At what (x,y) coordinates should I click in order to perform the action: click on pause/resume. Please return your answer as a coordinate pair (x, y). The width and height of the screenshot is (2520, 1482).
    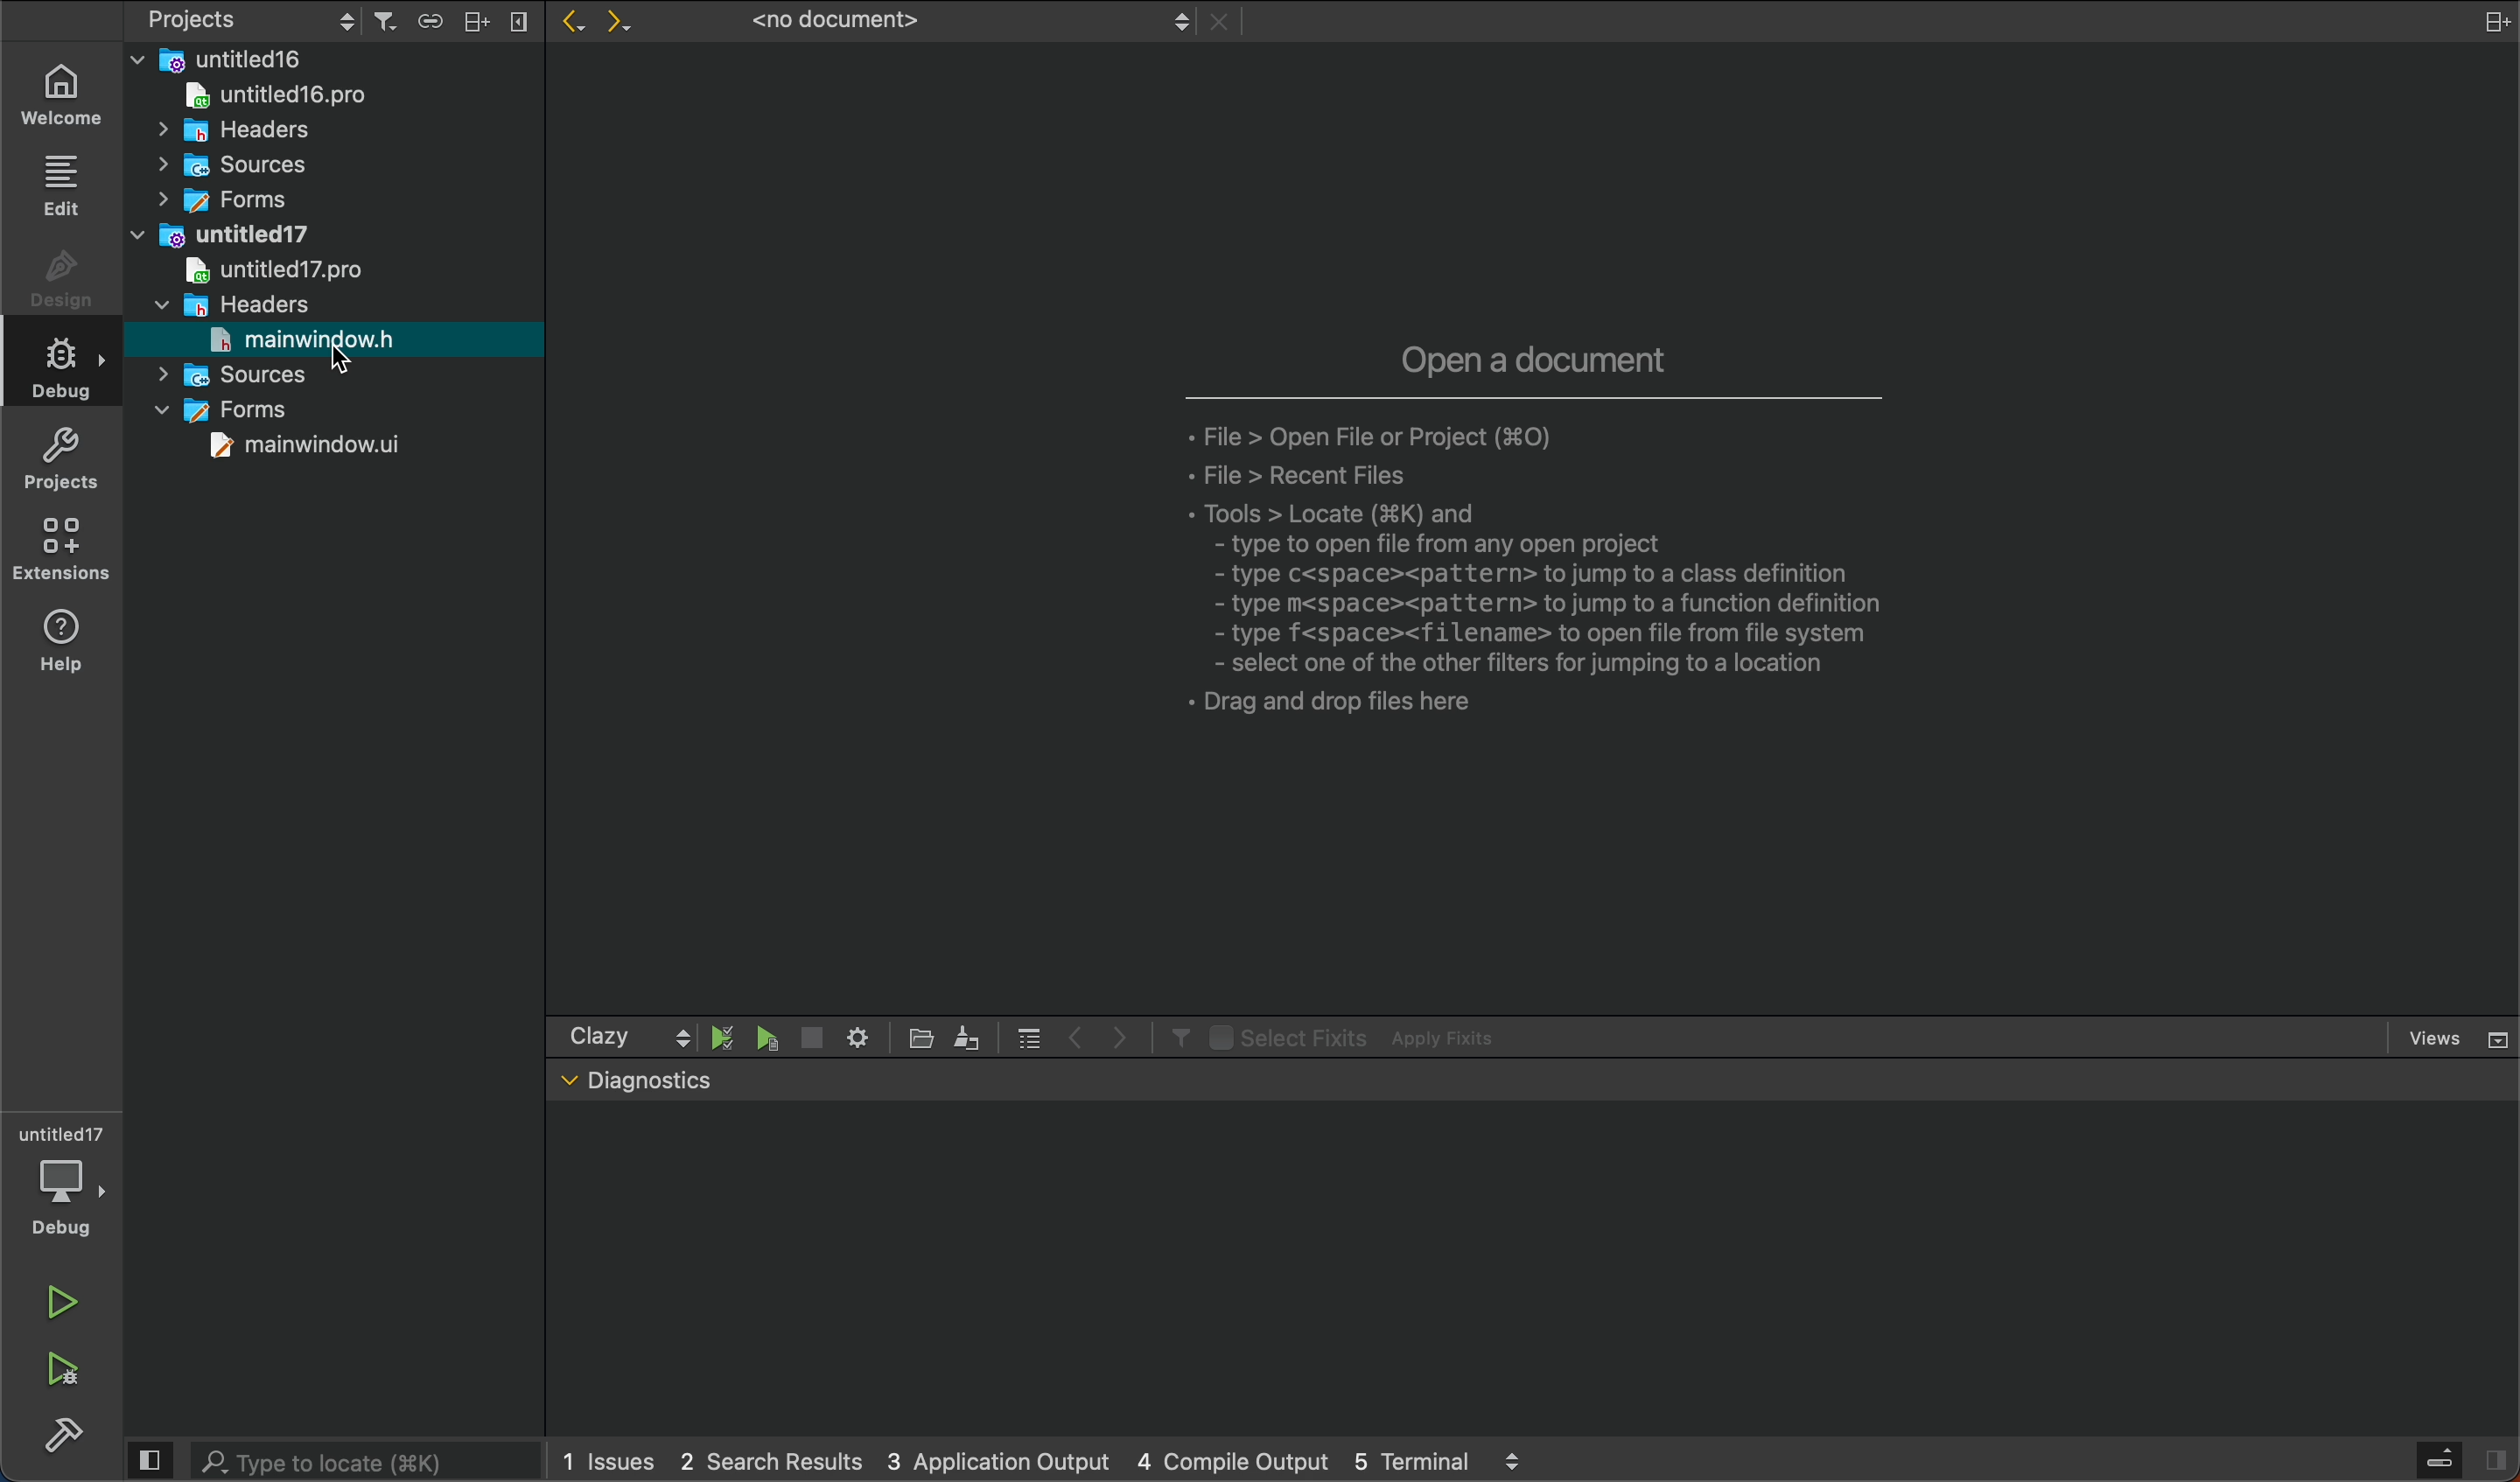
    Looking at the image, I should click on (724, 1036).